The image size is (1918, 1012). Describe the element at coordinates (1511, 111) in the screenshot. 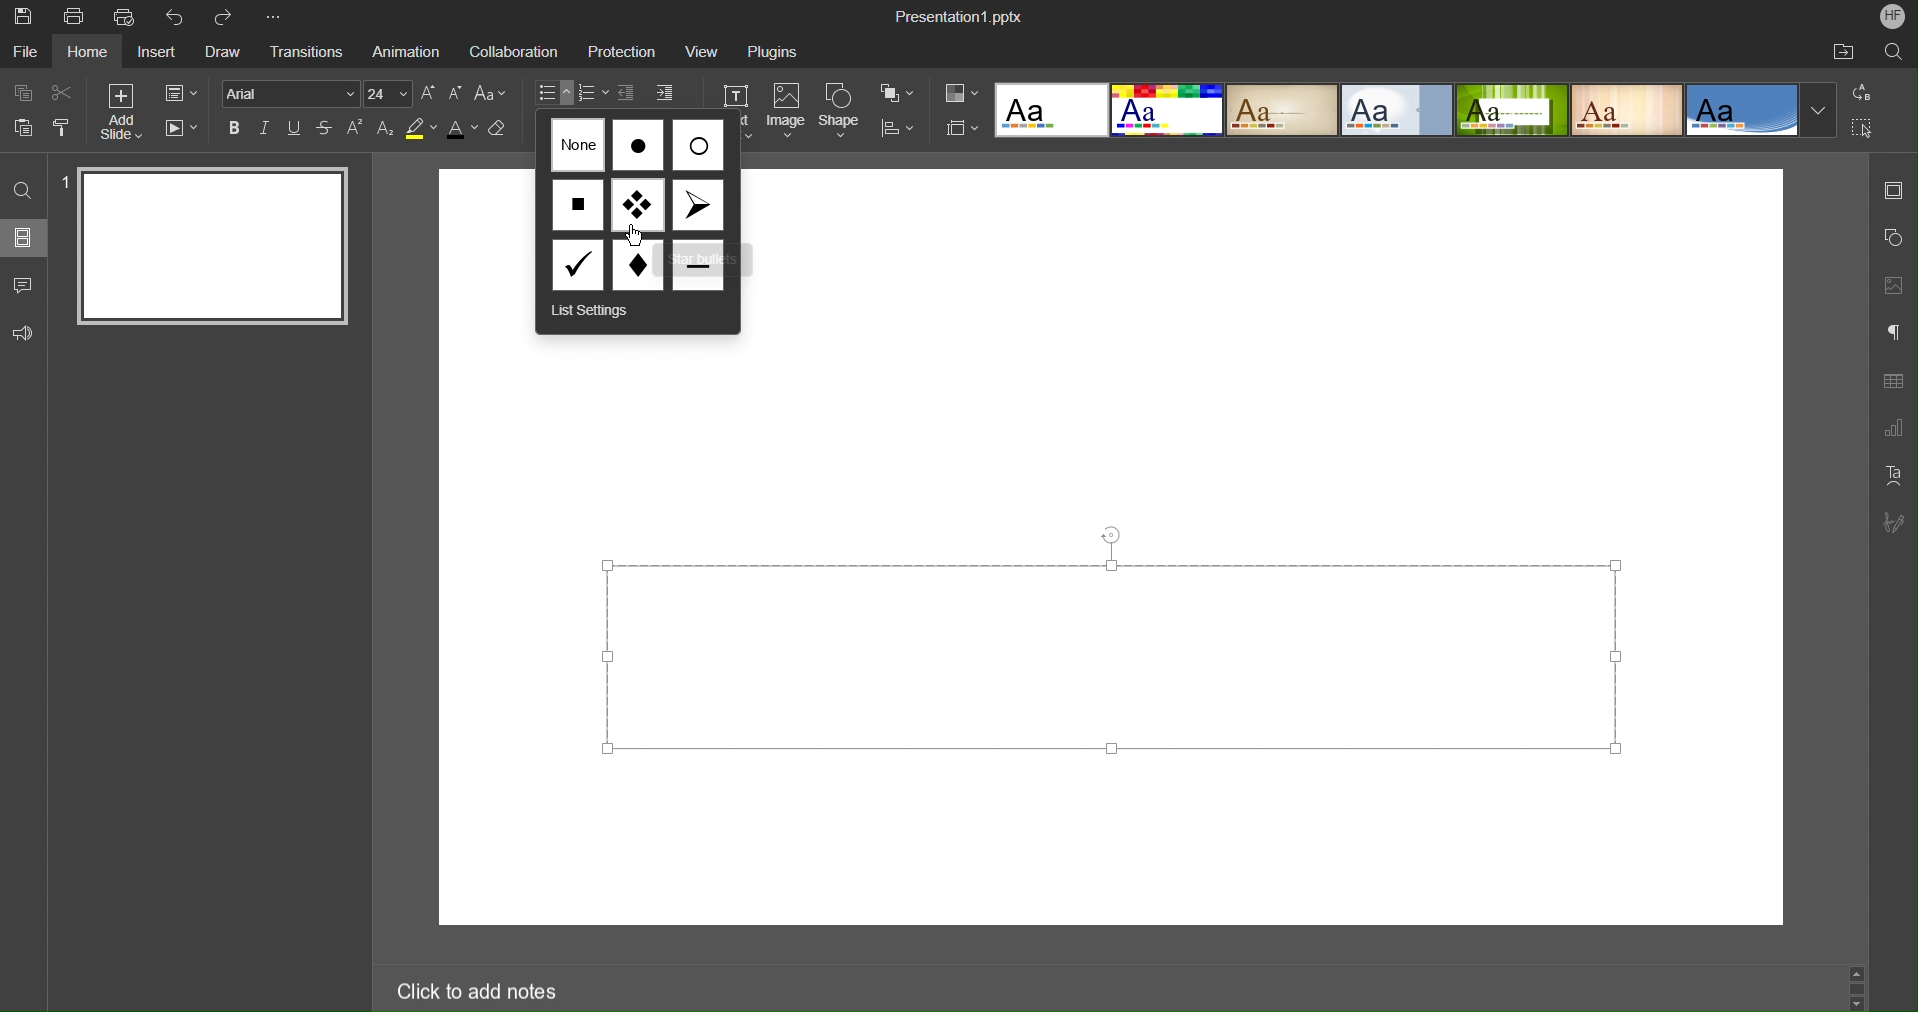

I see `template` at that location.